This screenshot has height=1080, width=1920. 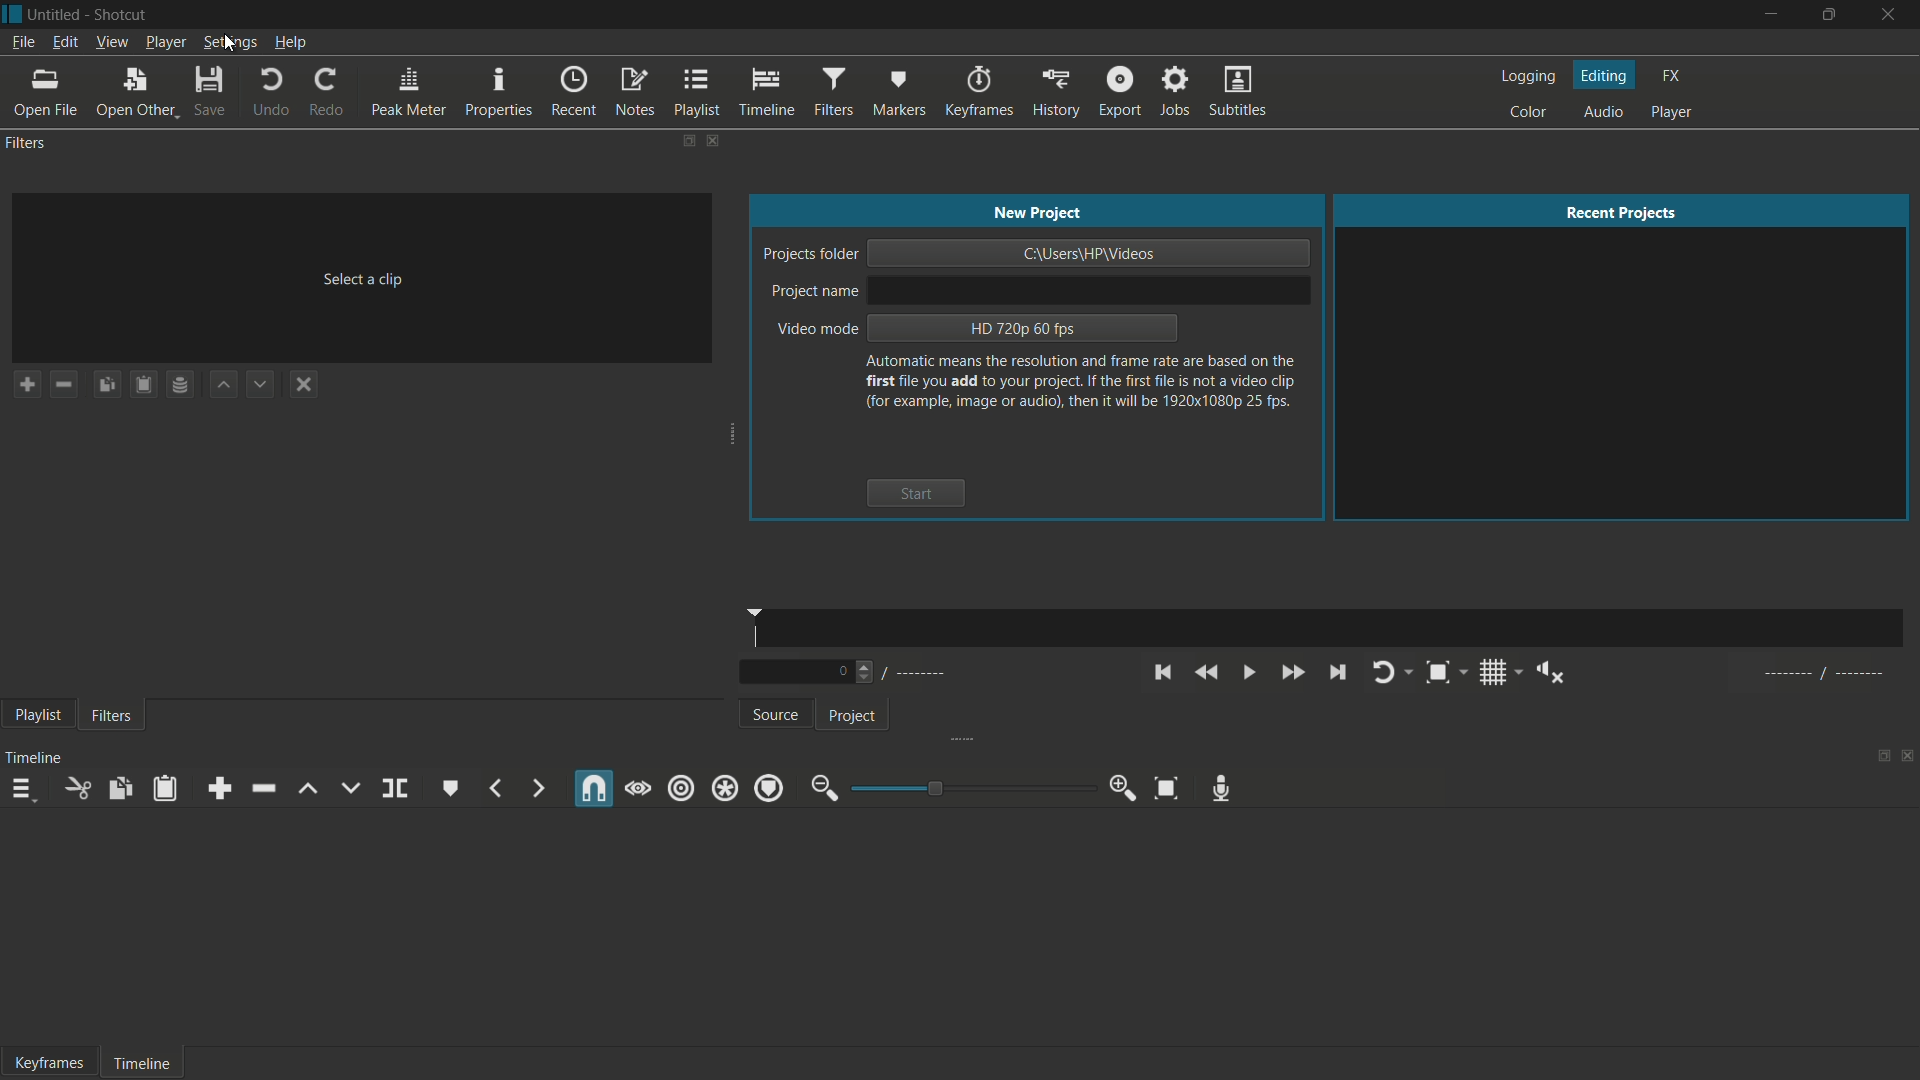 What do you see at coordinates (223, 386) in the screenshot?
I see `move filter up` at bounding box center [223, 386].